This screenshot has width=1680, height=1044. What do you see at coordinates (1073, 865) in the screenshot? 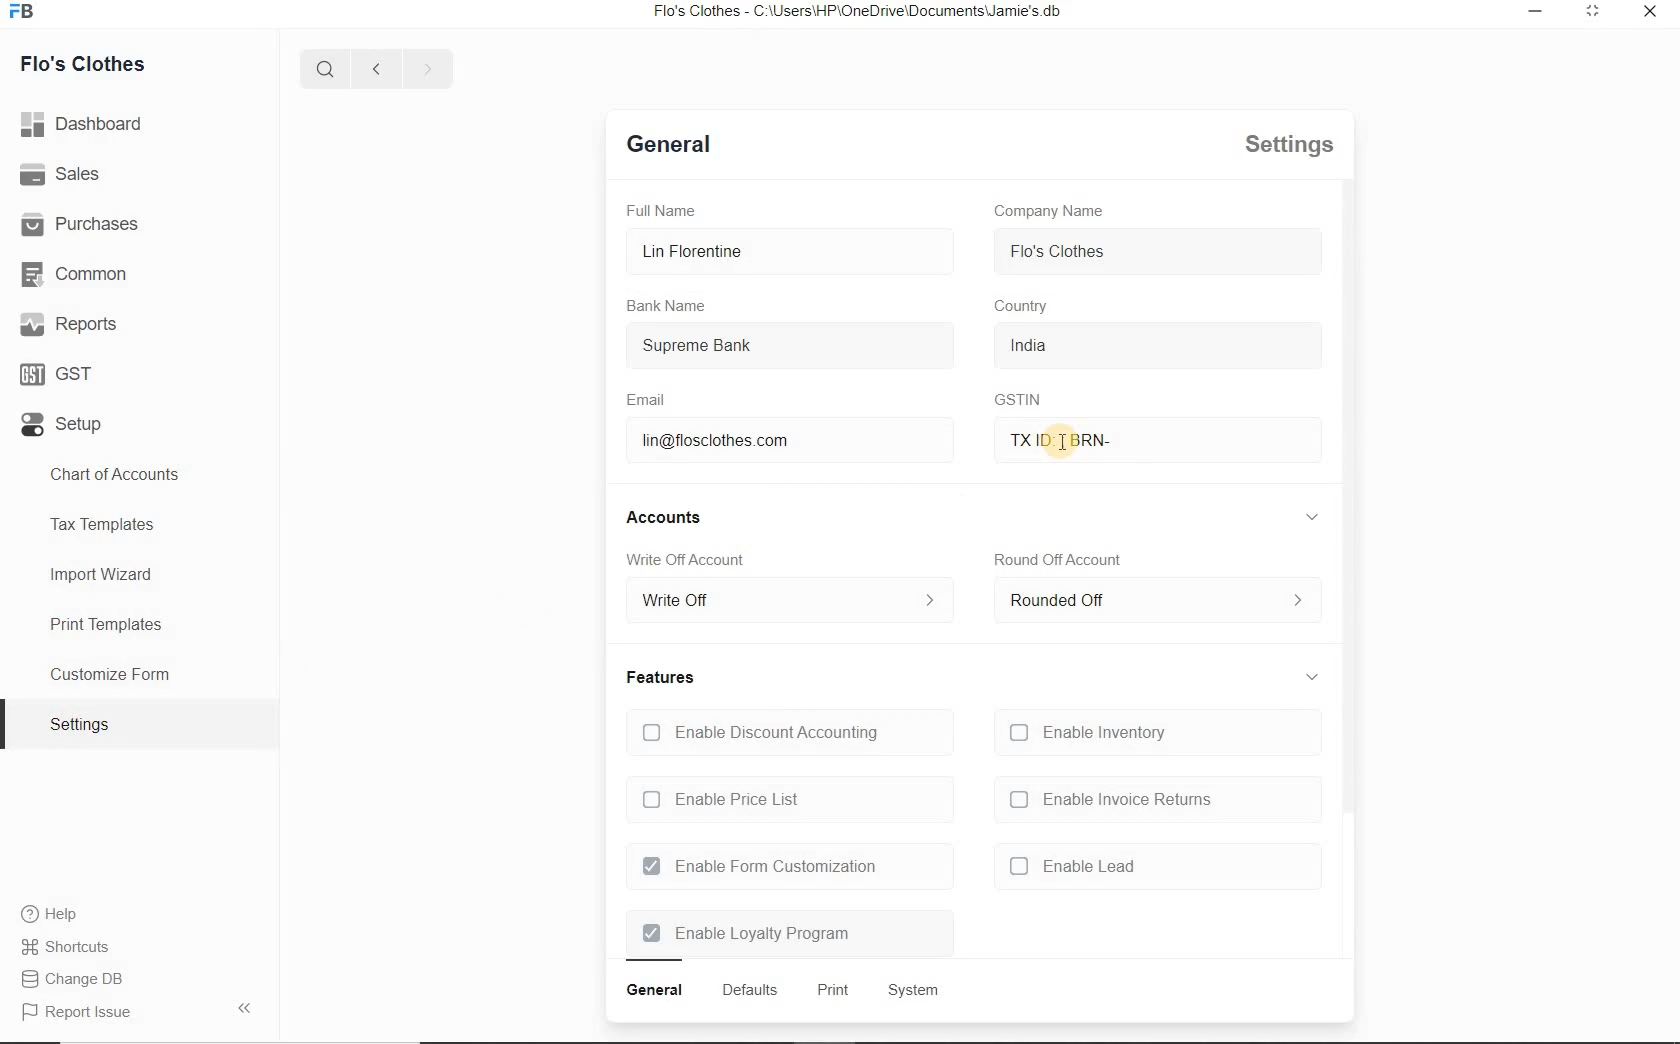
I see `enable lead` at bounding box center [1073, 865].